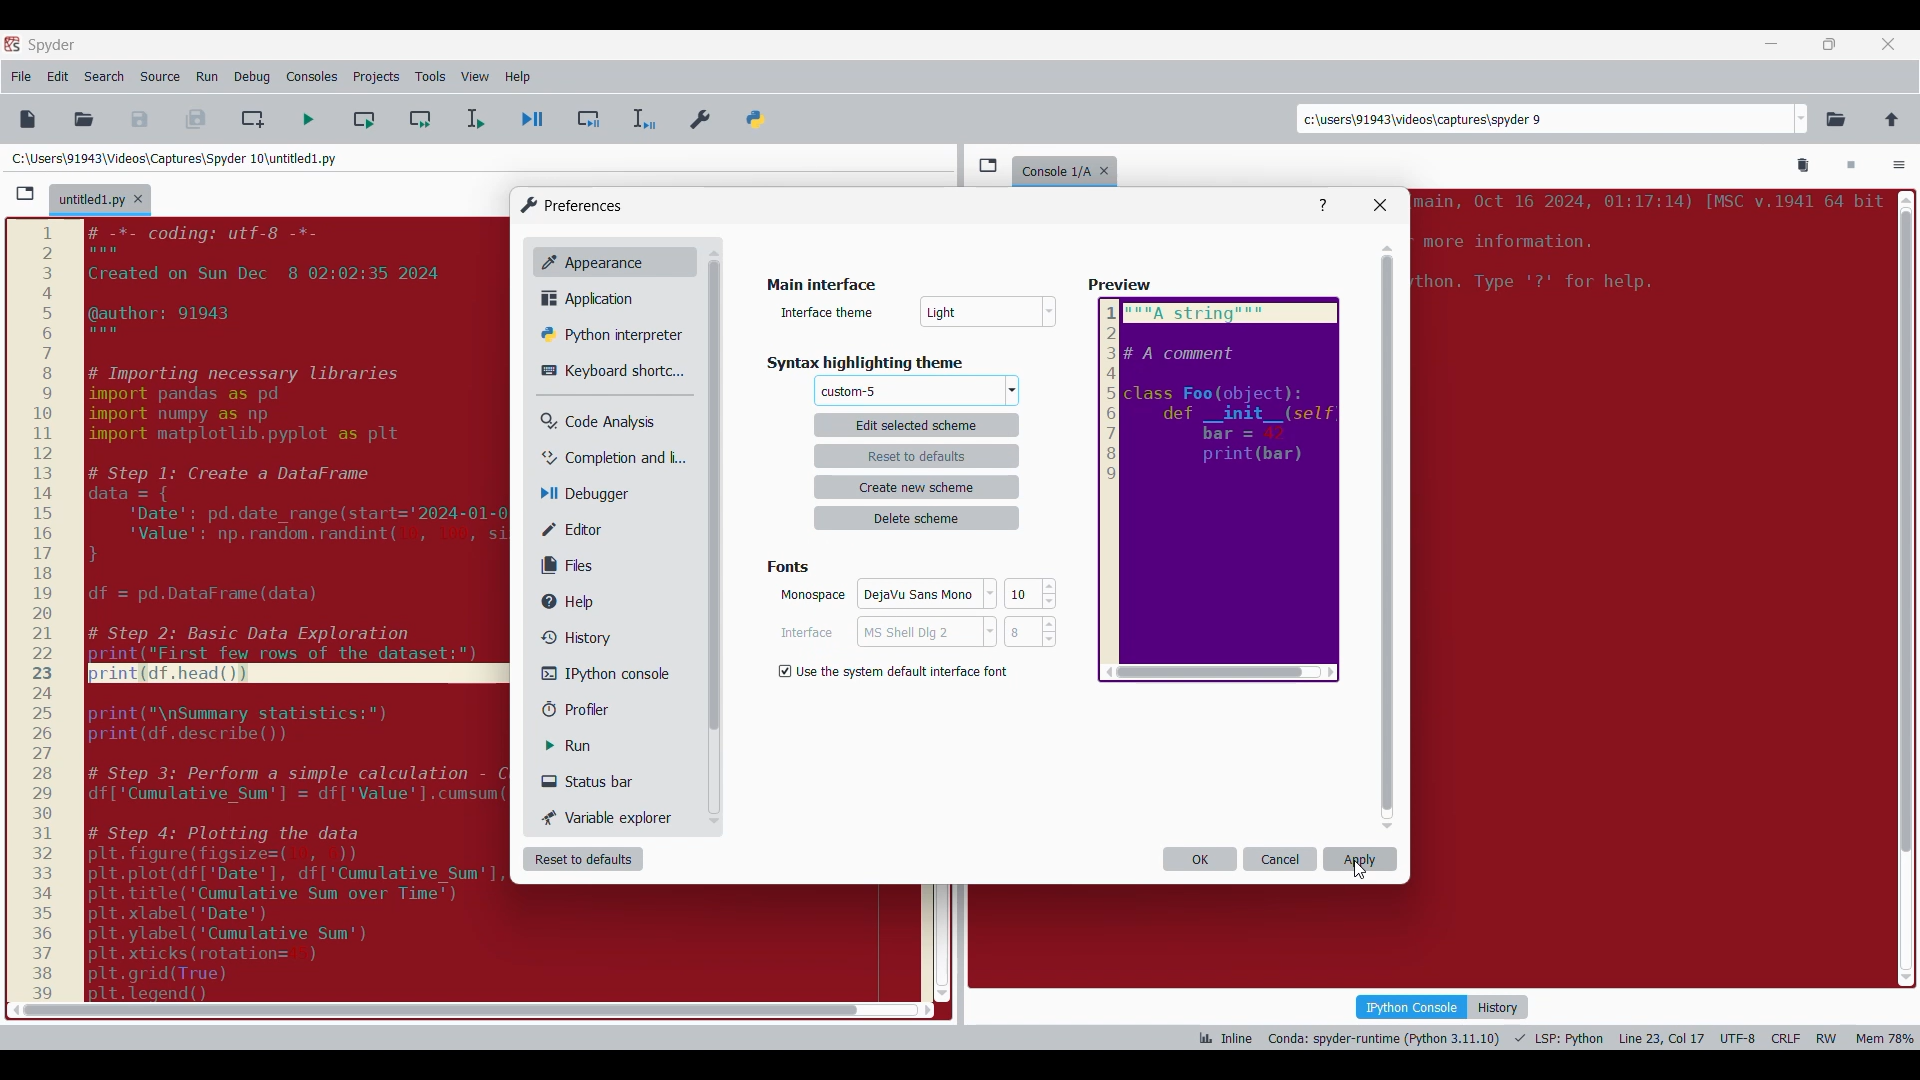  What do you see at coordinates (1380, 205) in the screenshot?
I see `Close` at bounding box center [1380, 205].